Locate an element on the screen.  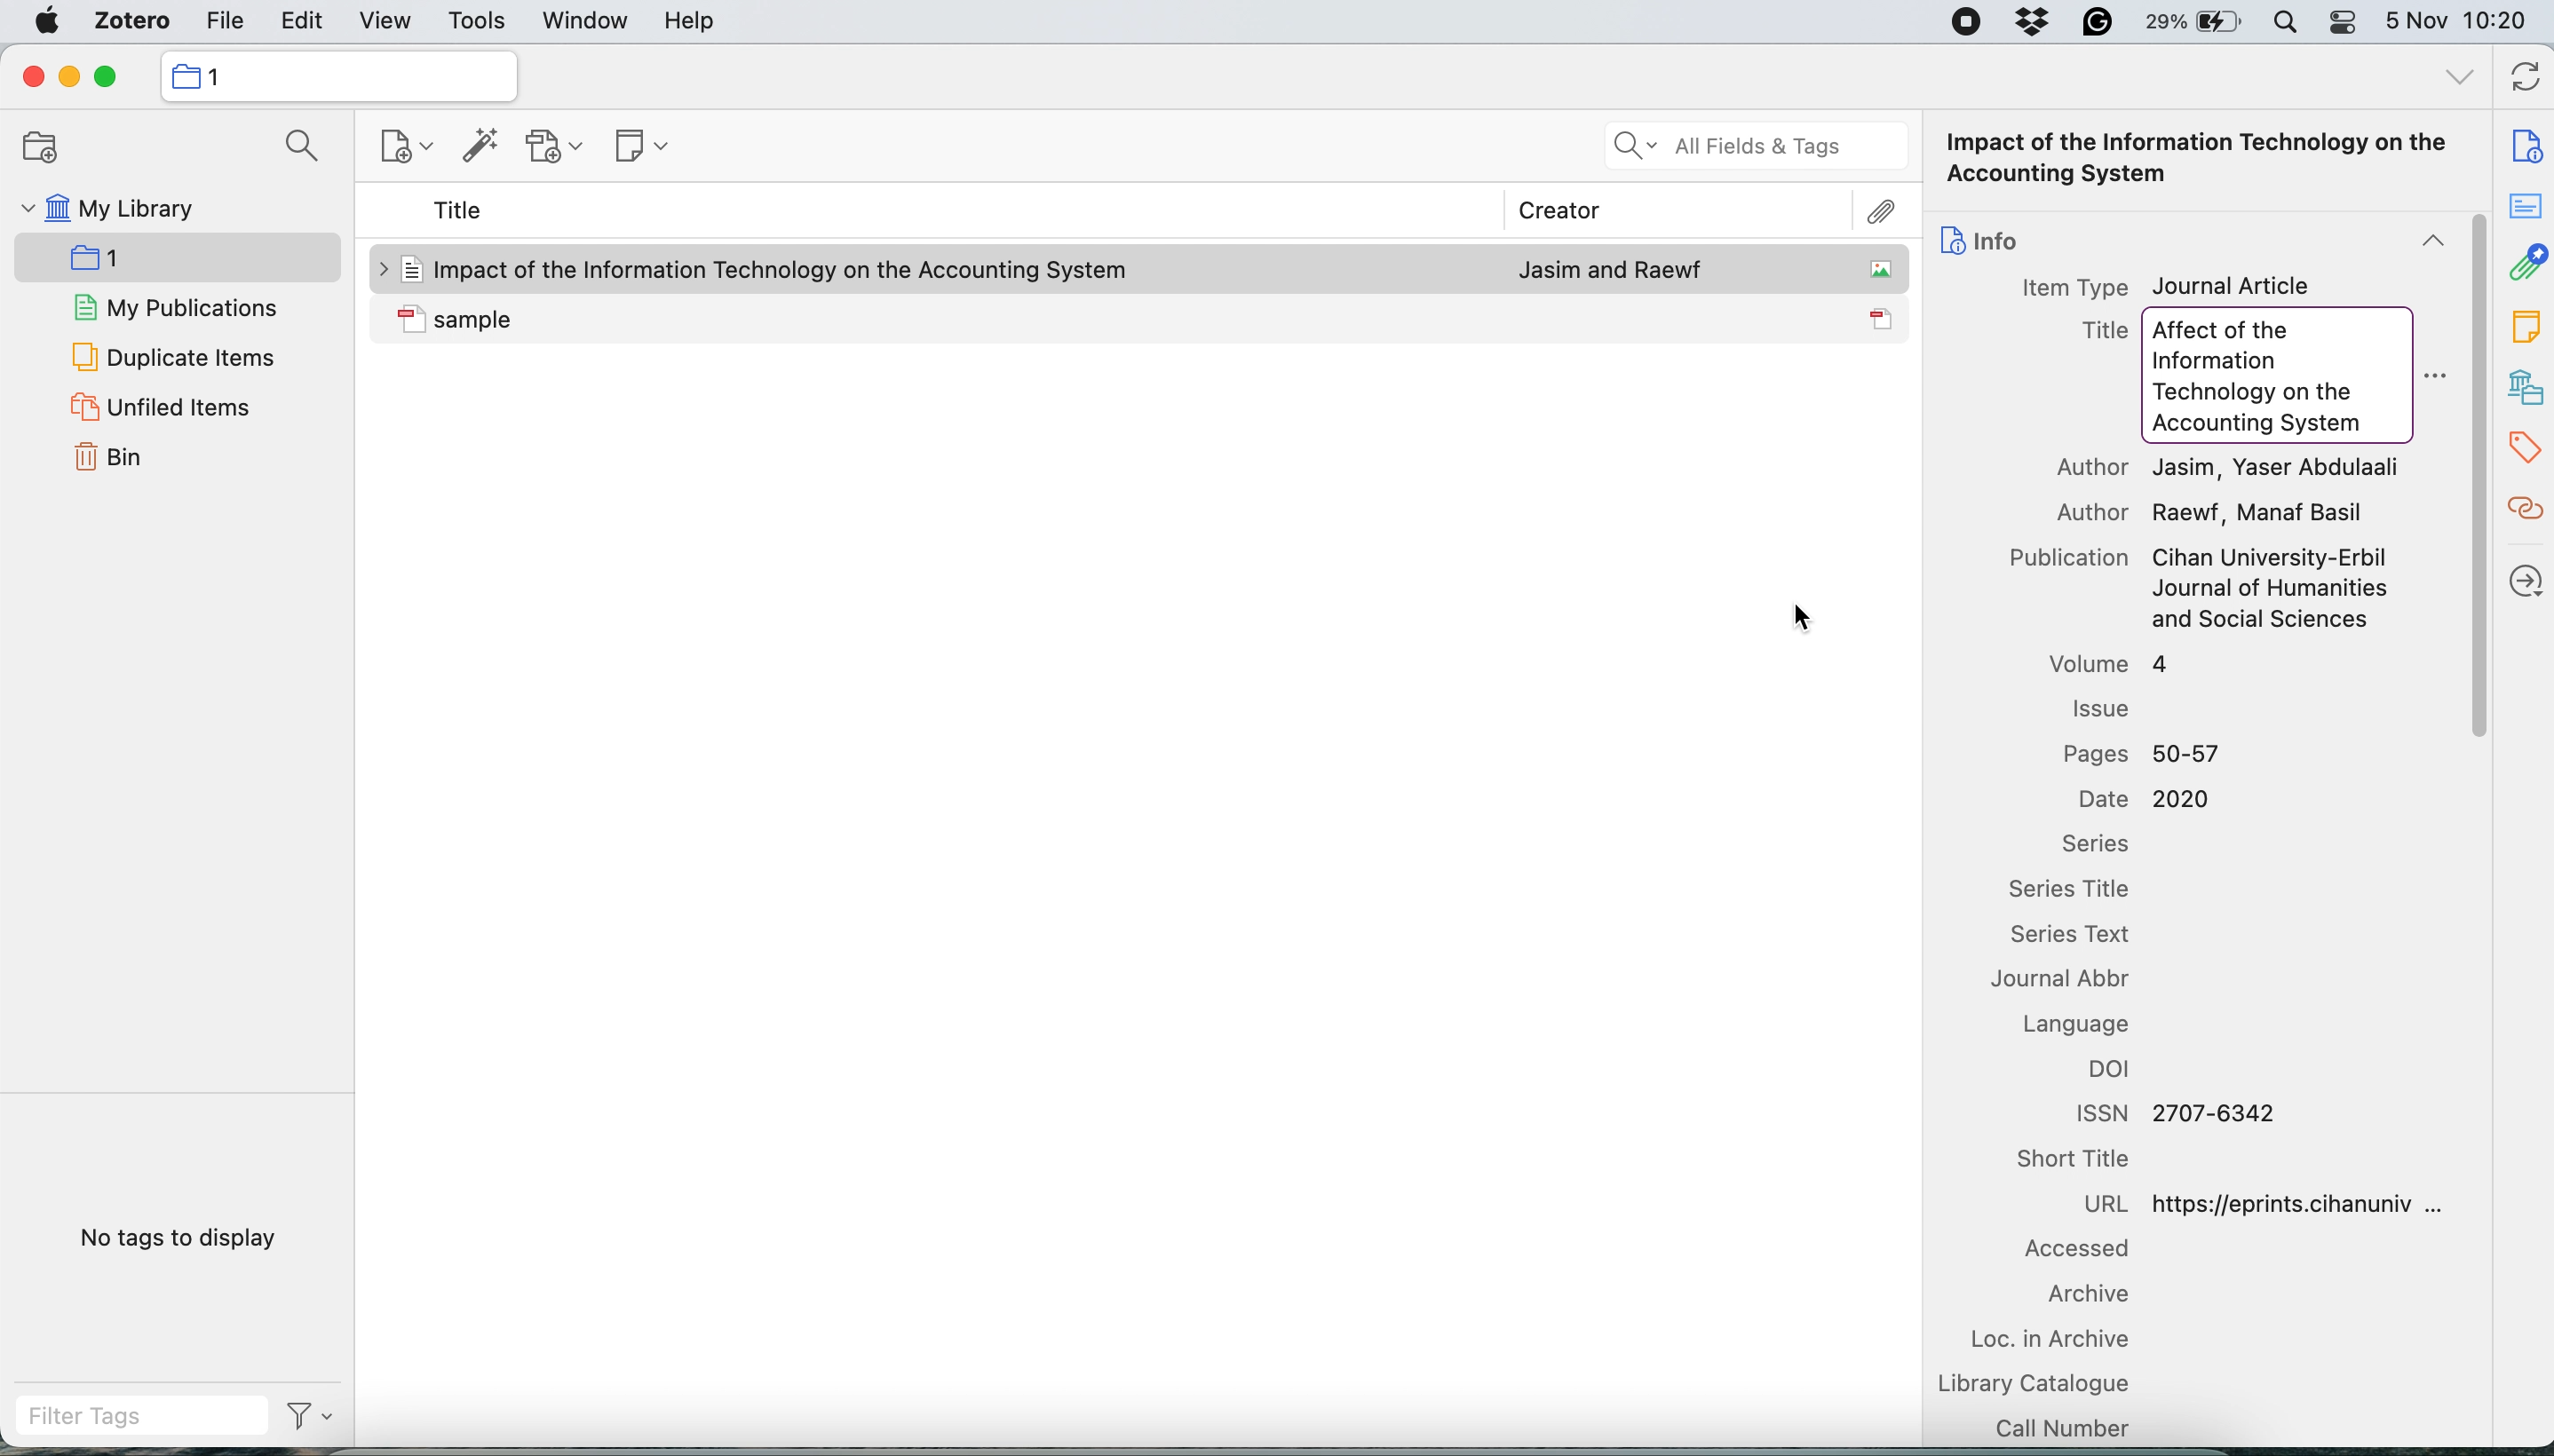
accessed is located at coordinates (2090, 1248).